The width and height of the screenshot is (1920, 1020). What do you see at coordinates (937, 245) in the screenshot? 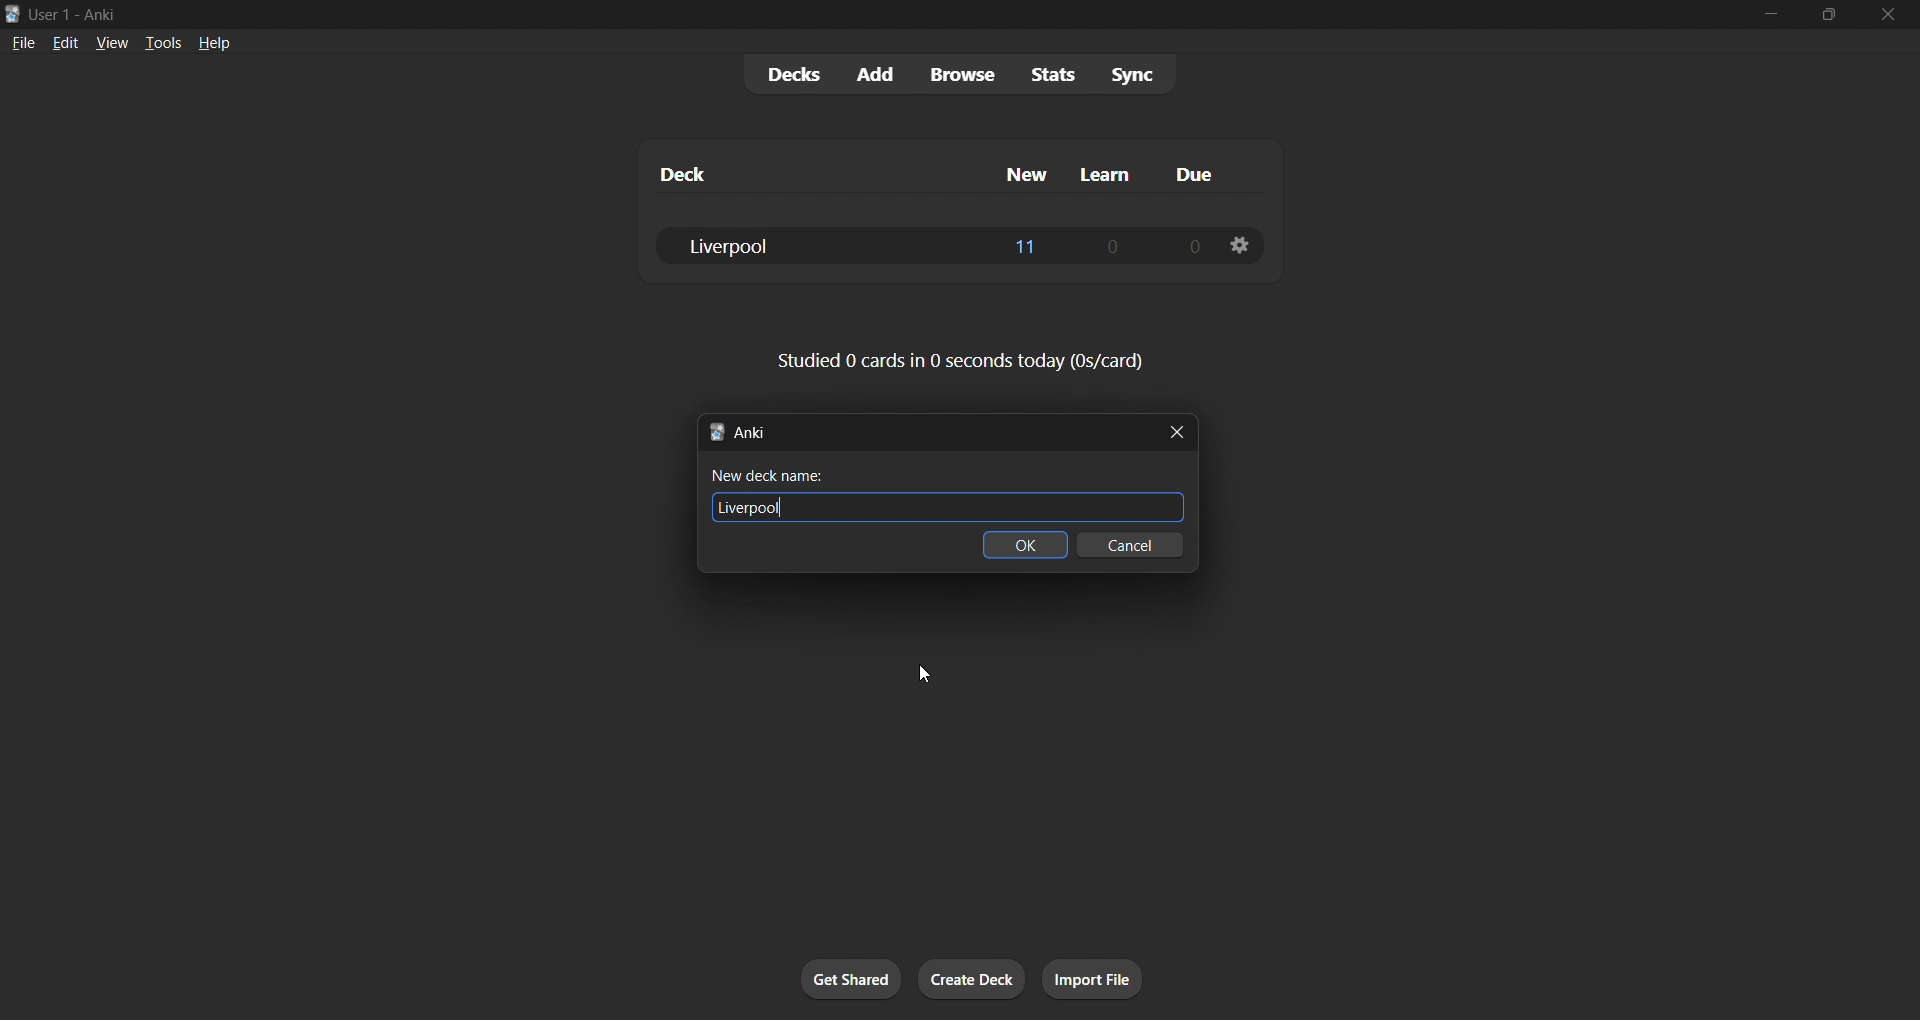
I see `liverpool deck data` at bounding box center [937, 245].